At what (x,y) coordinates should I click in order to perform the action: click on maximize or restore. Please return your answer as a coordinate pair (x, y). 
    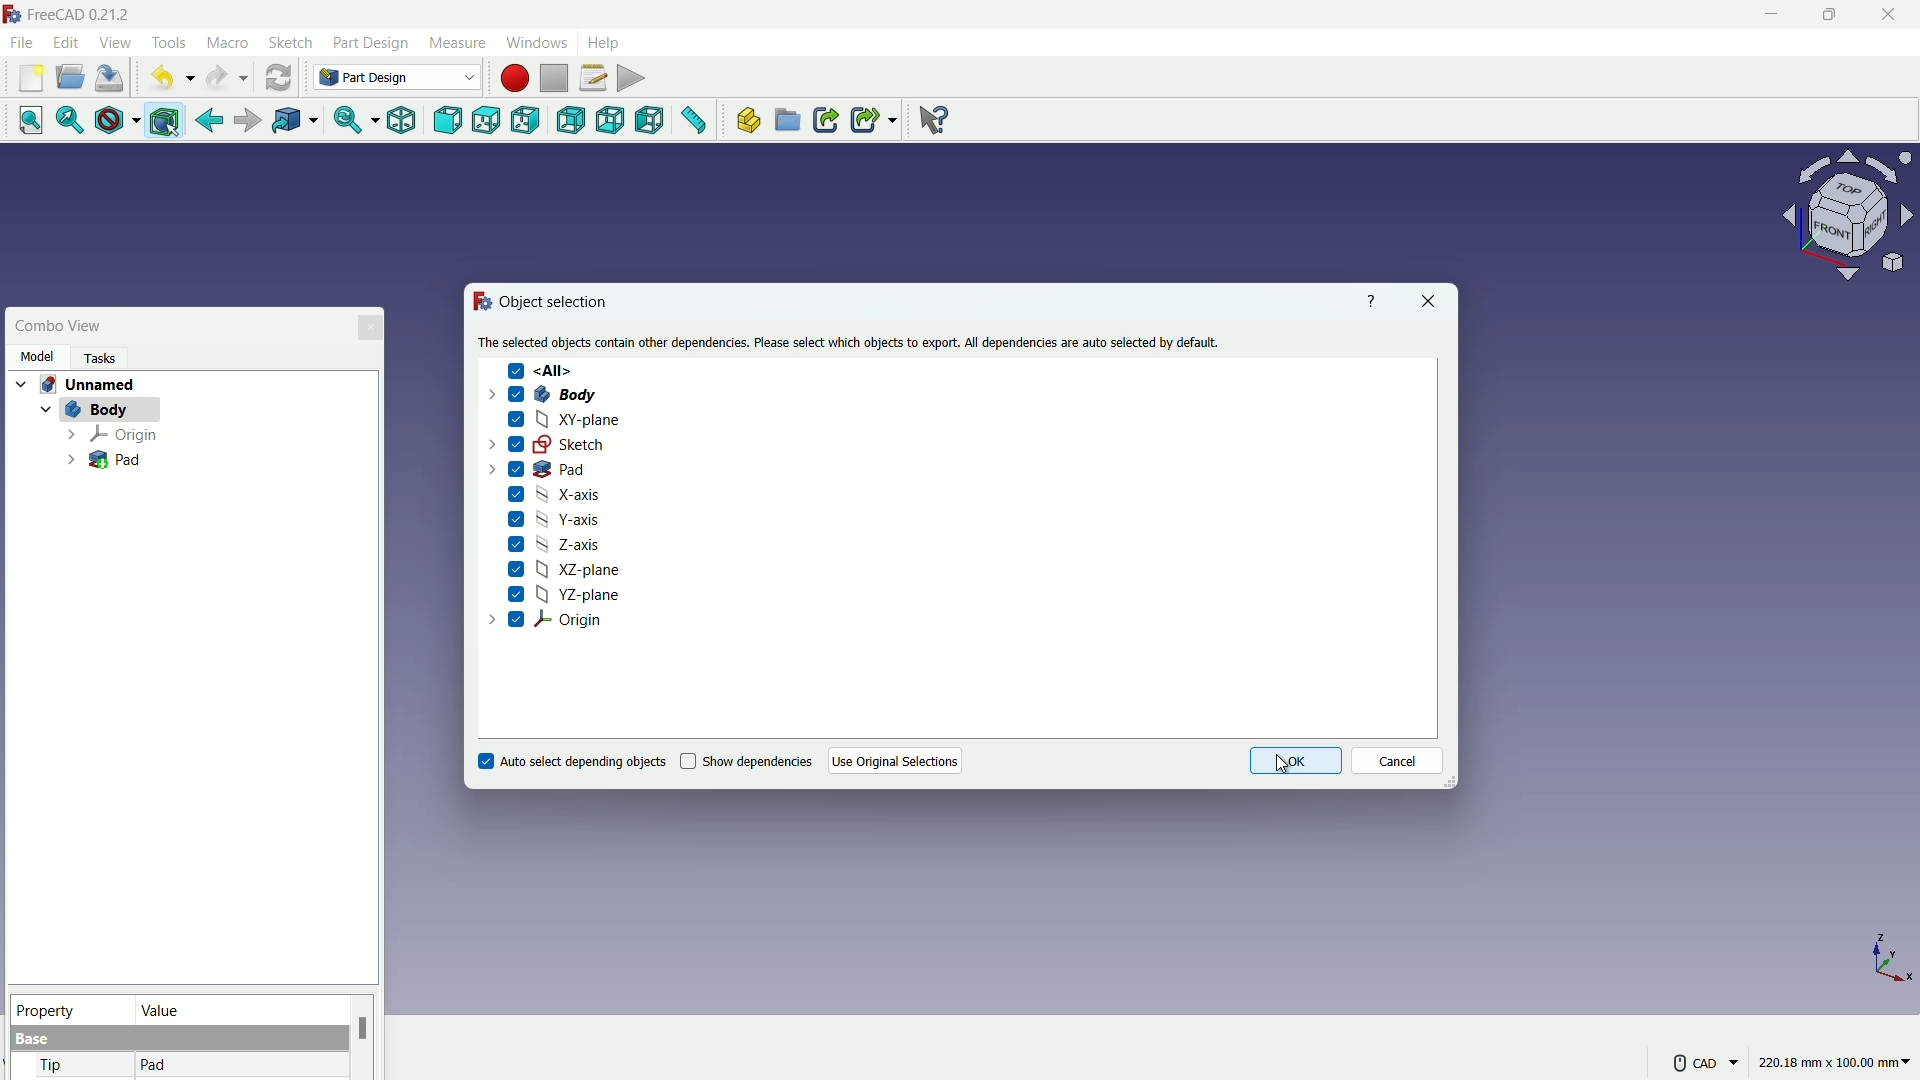
    Looking at the image, I should click on (1827, 14).